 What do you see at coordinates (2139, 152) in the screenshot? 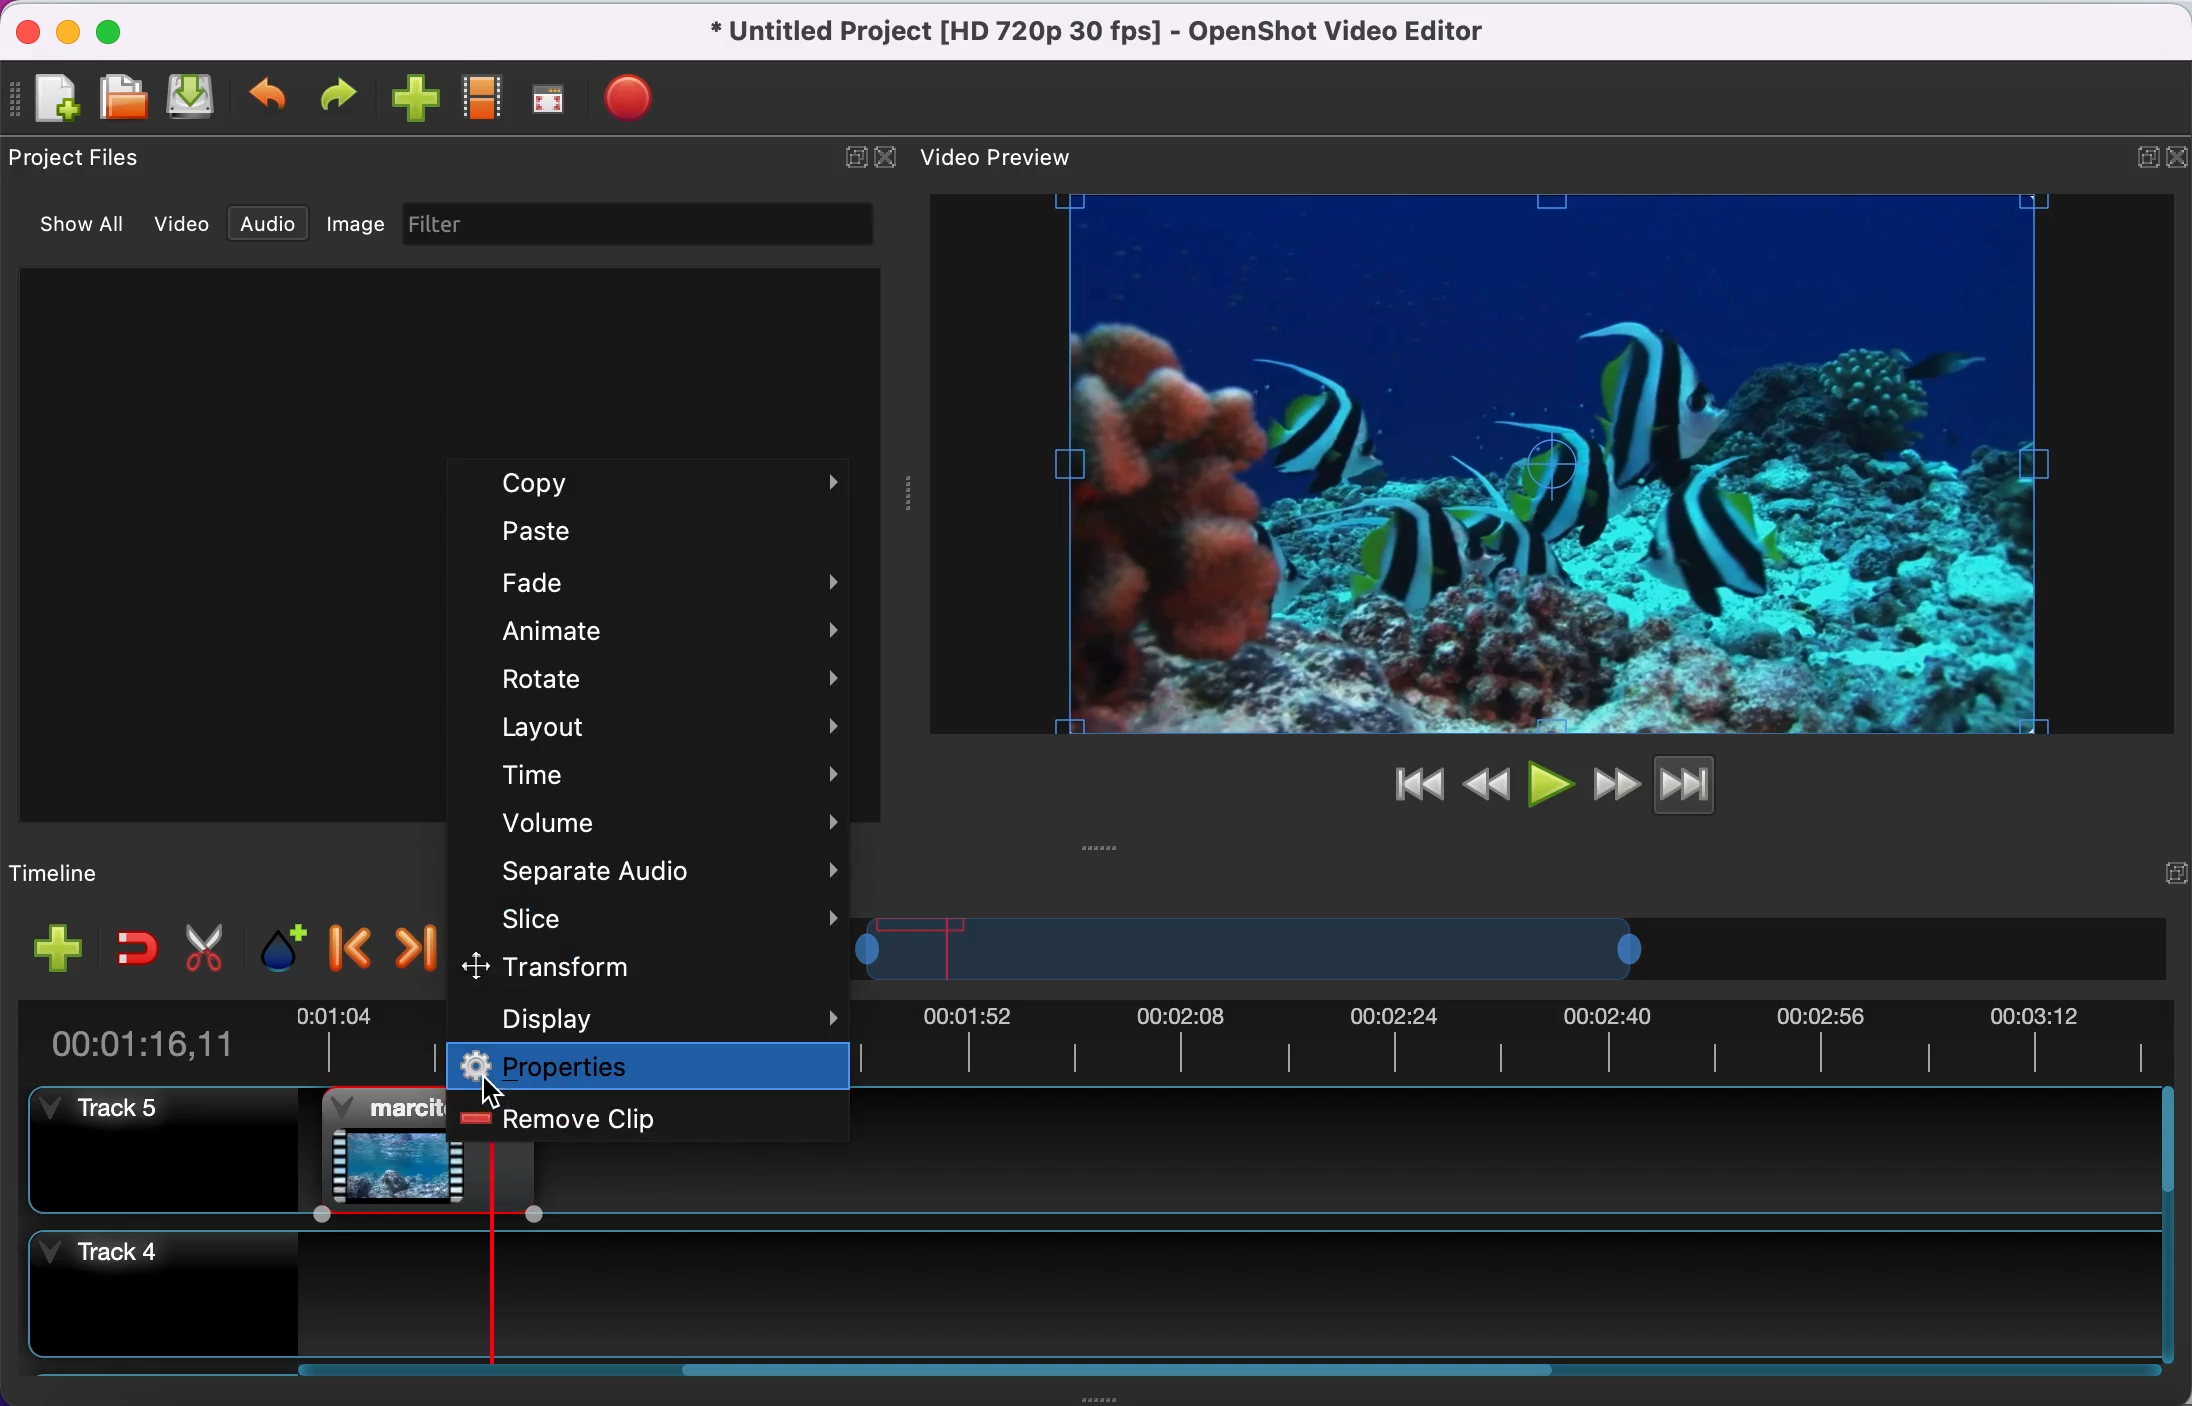
I see `maximize` at bounding box center [2139, 152].